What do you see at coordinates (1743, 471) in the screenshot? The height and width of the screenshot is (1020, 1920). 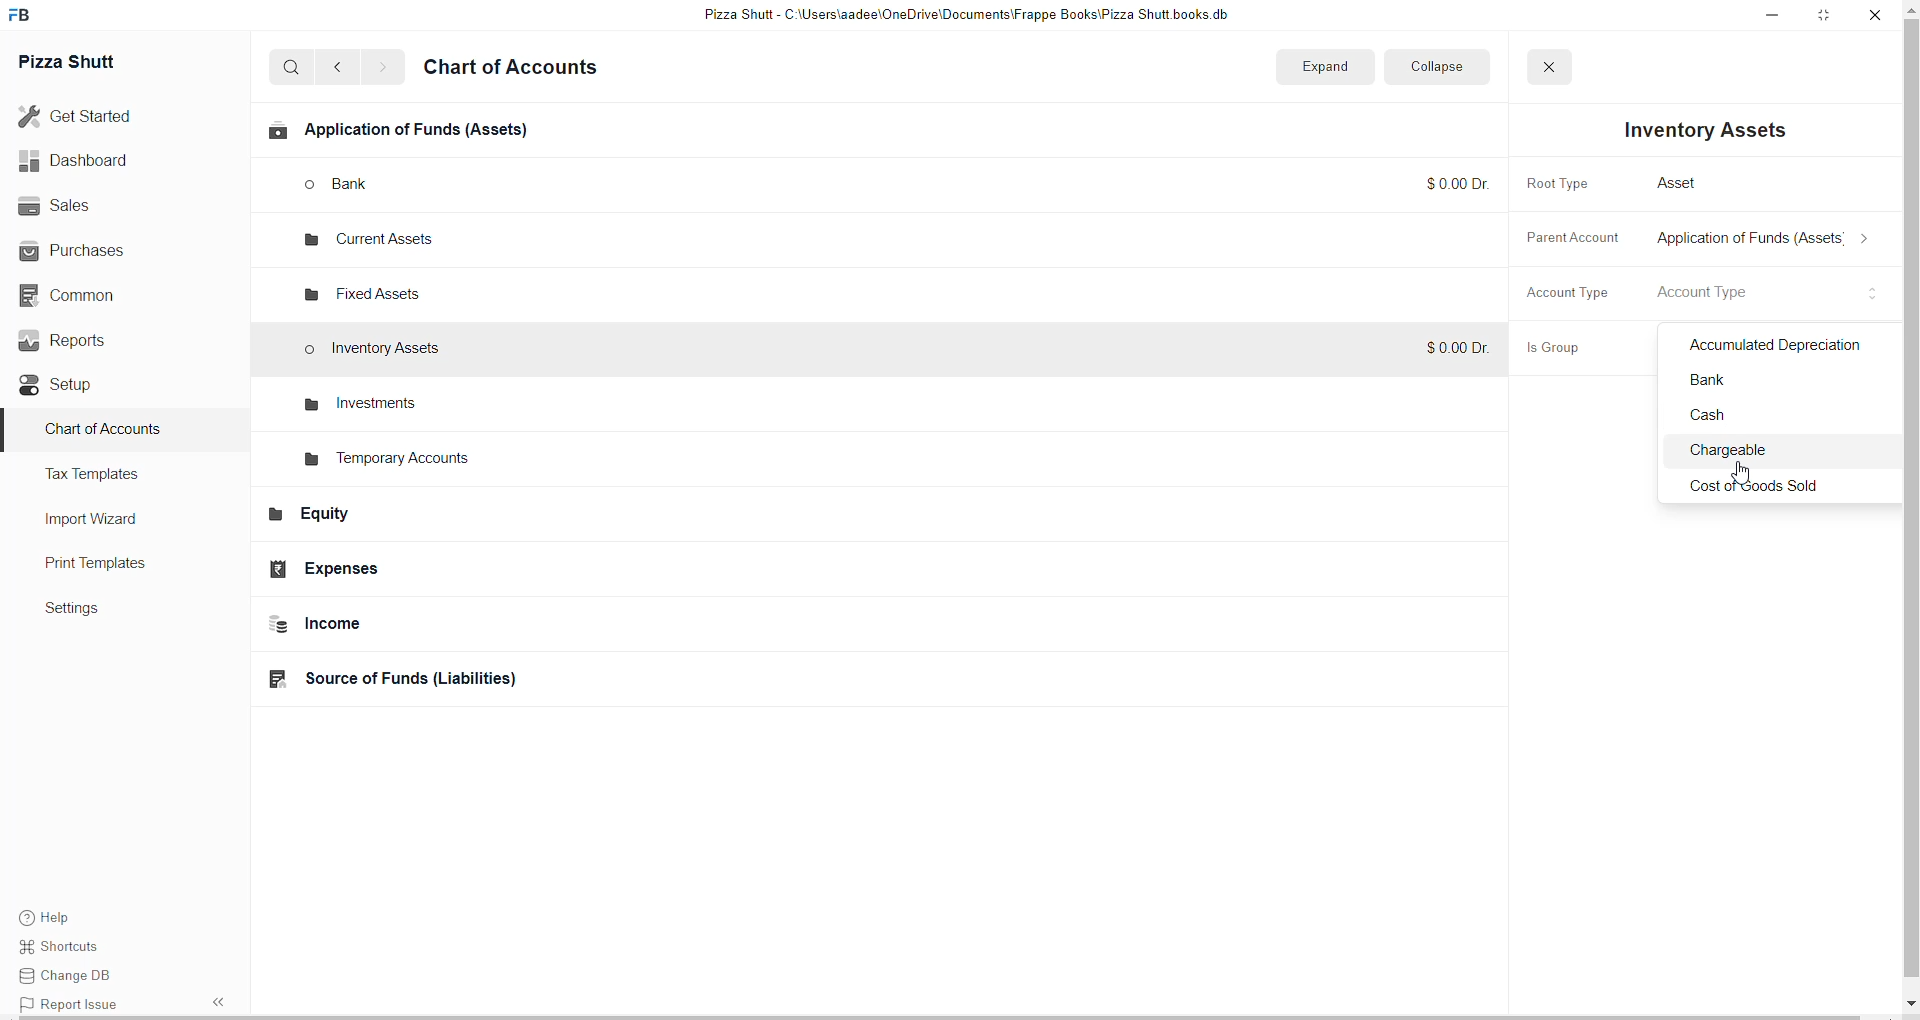 I see `cursor` at bounding box center [1743, 471].